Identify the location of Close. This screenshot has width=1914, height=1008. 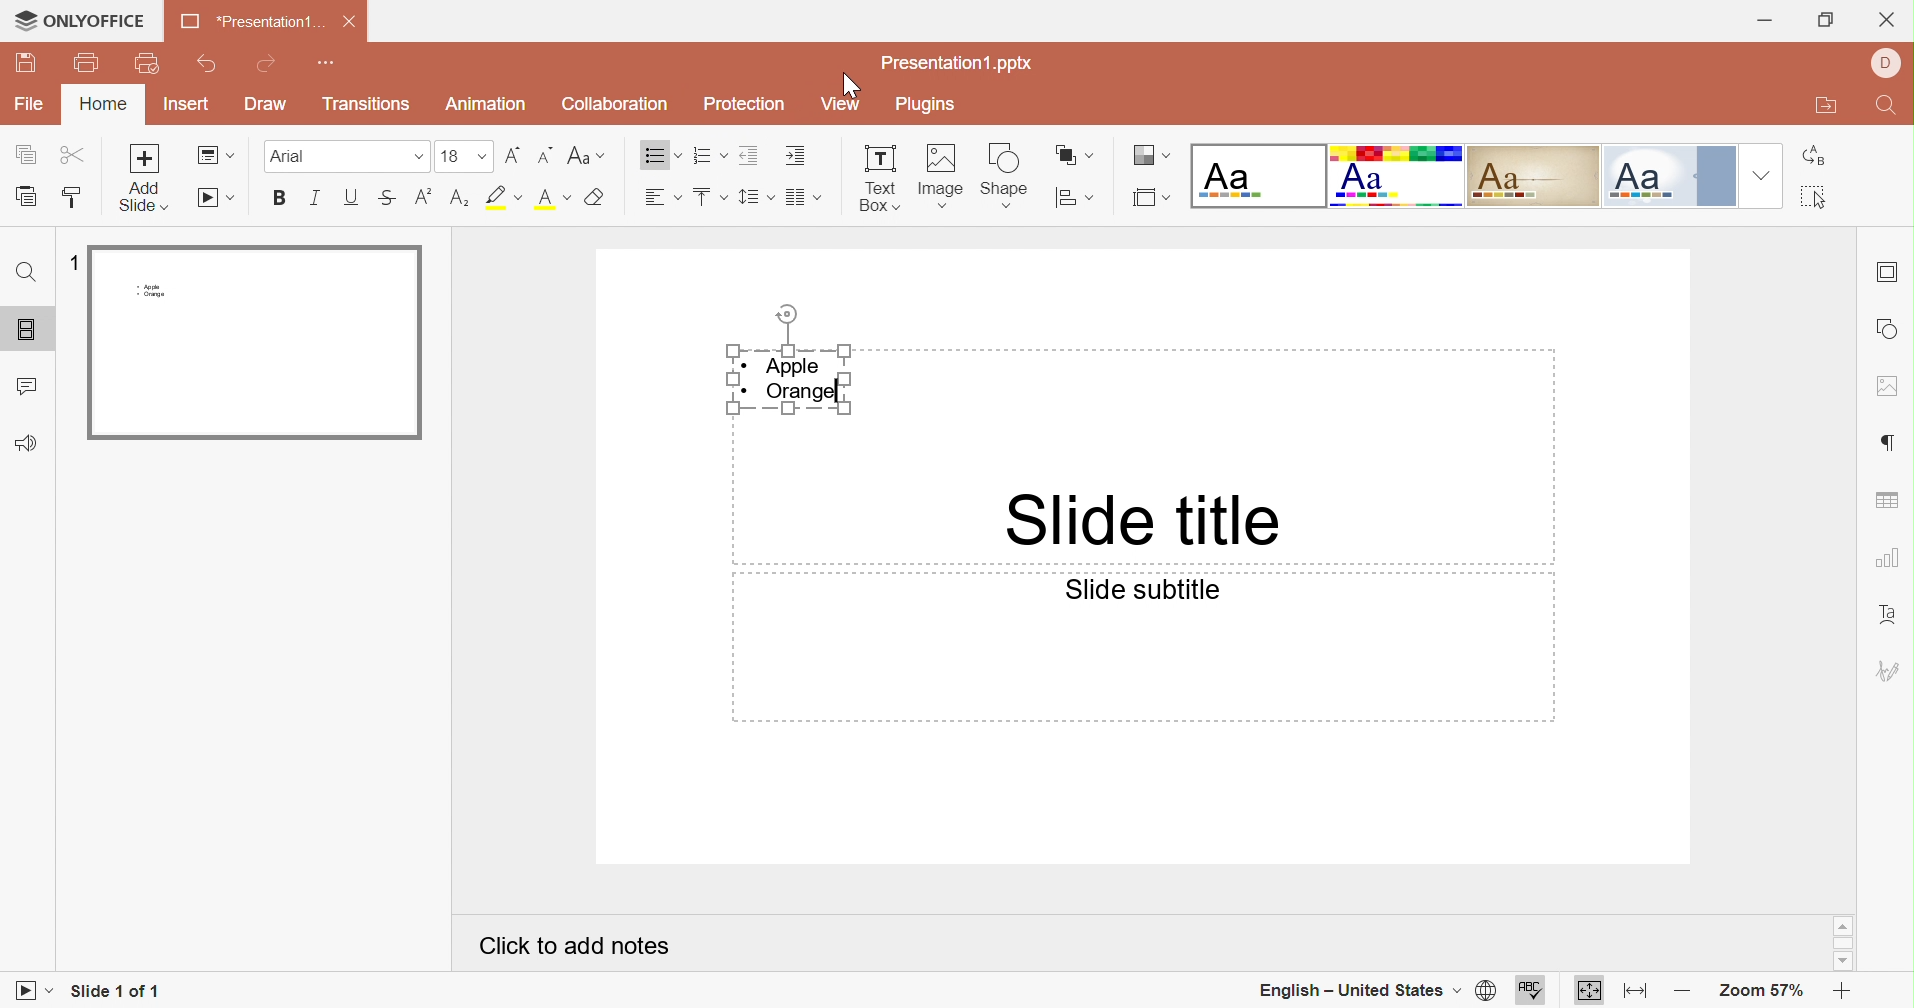
(1888, 18).